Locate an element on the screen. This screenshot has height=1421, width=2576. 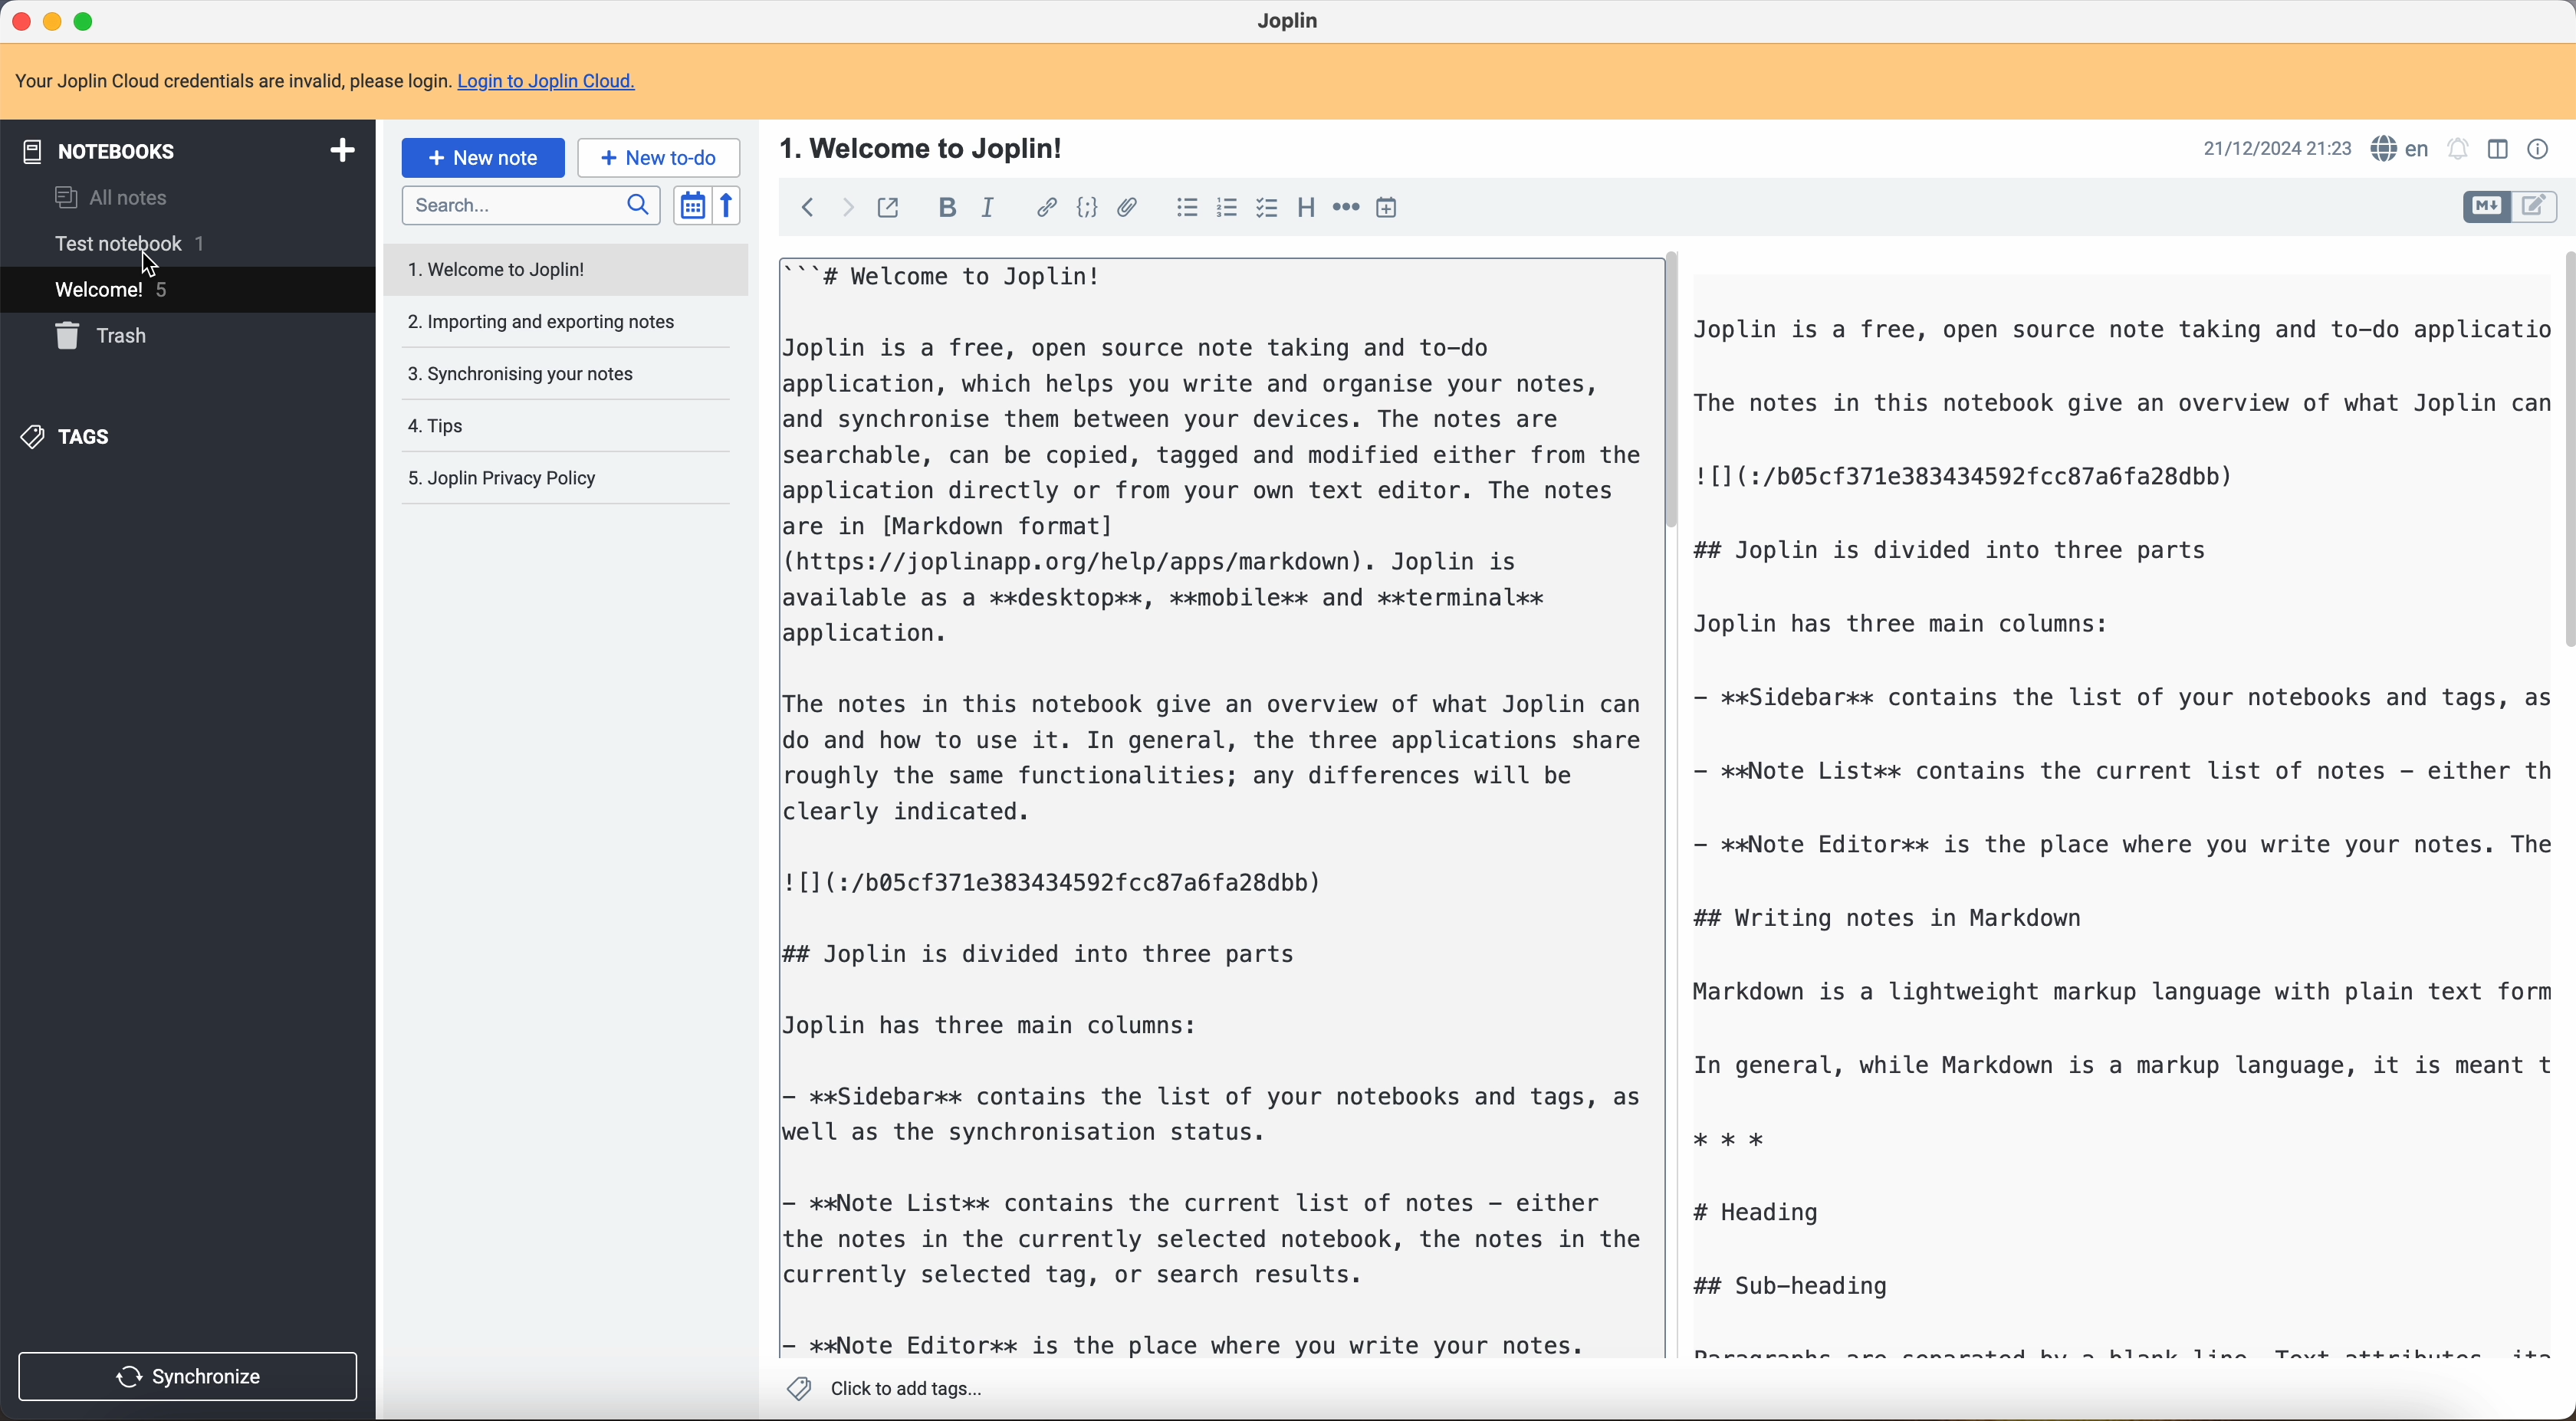
tags is located at coordinates (76, 441).